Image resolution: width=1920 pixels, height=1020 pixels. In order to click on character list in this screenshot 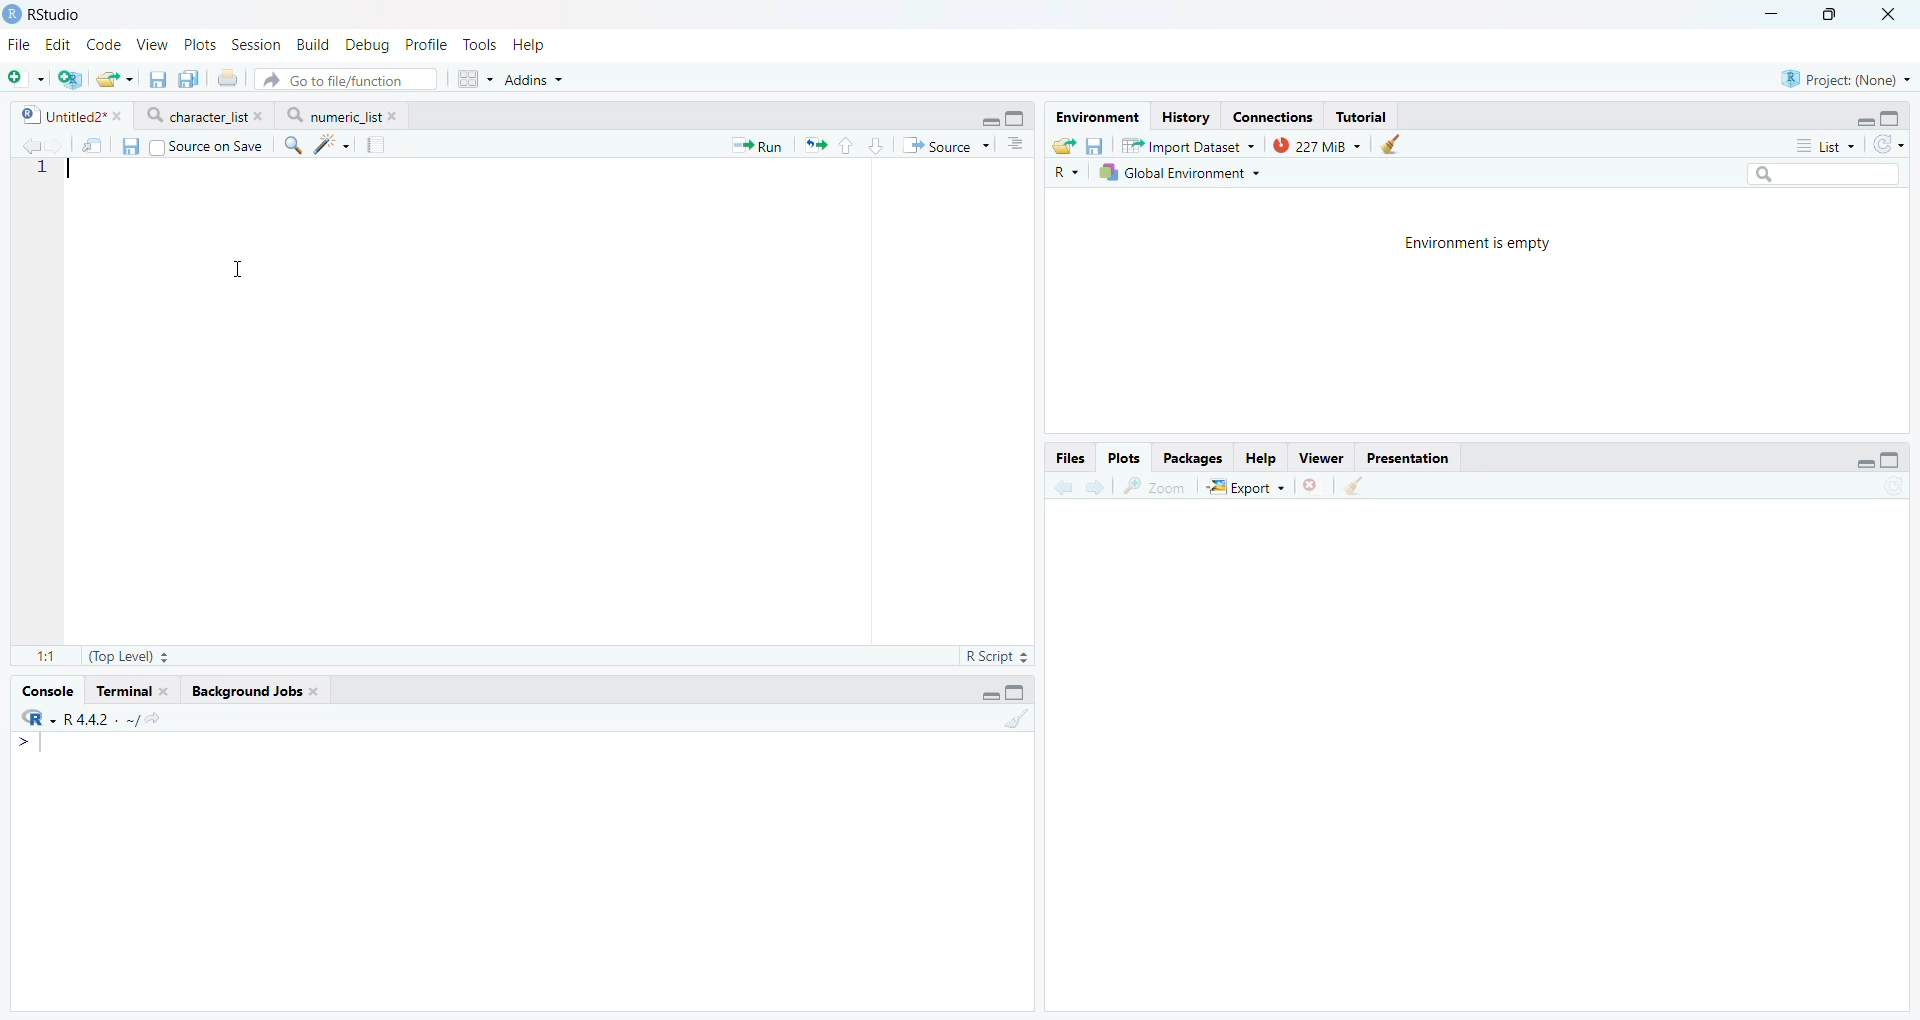, I will do `click(204, 115)`.